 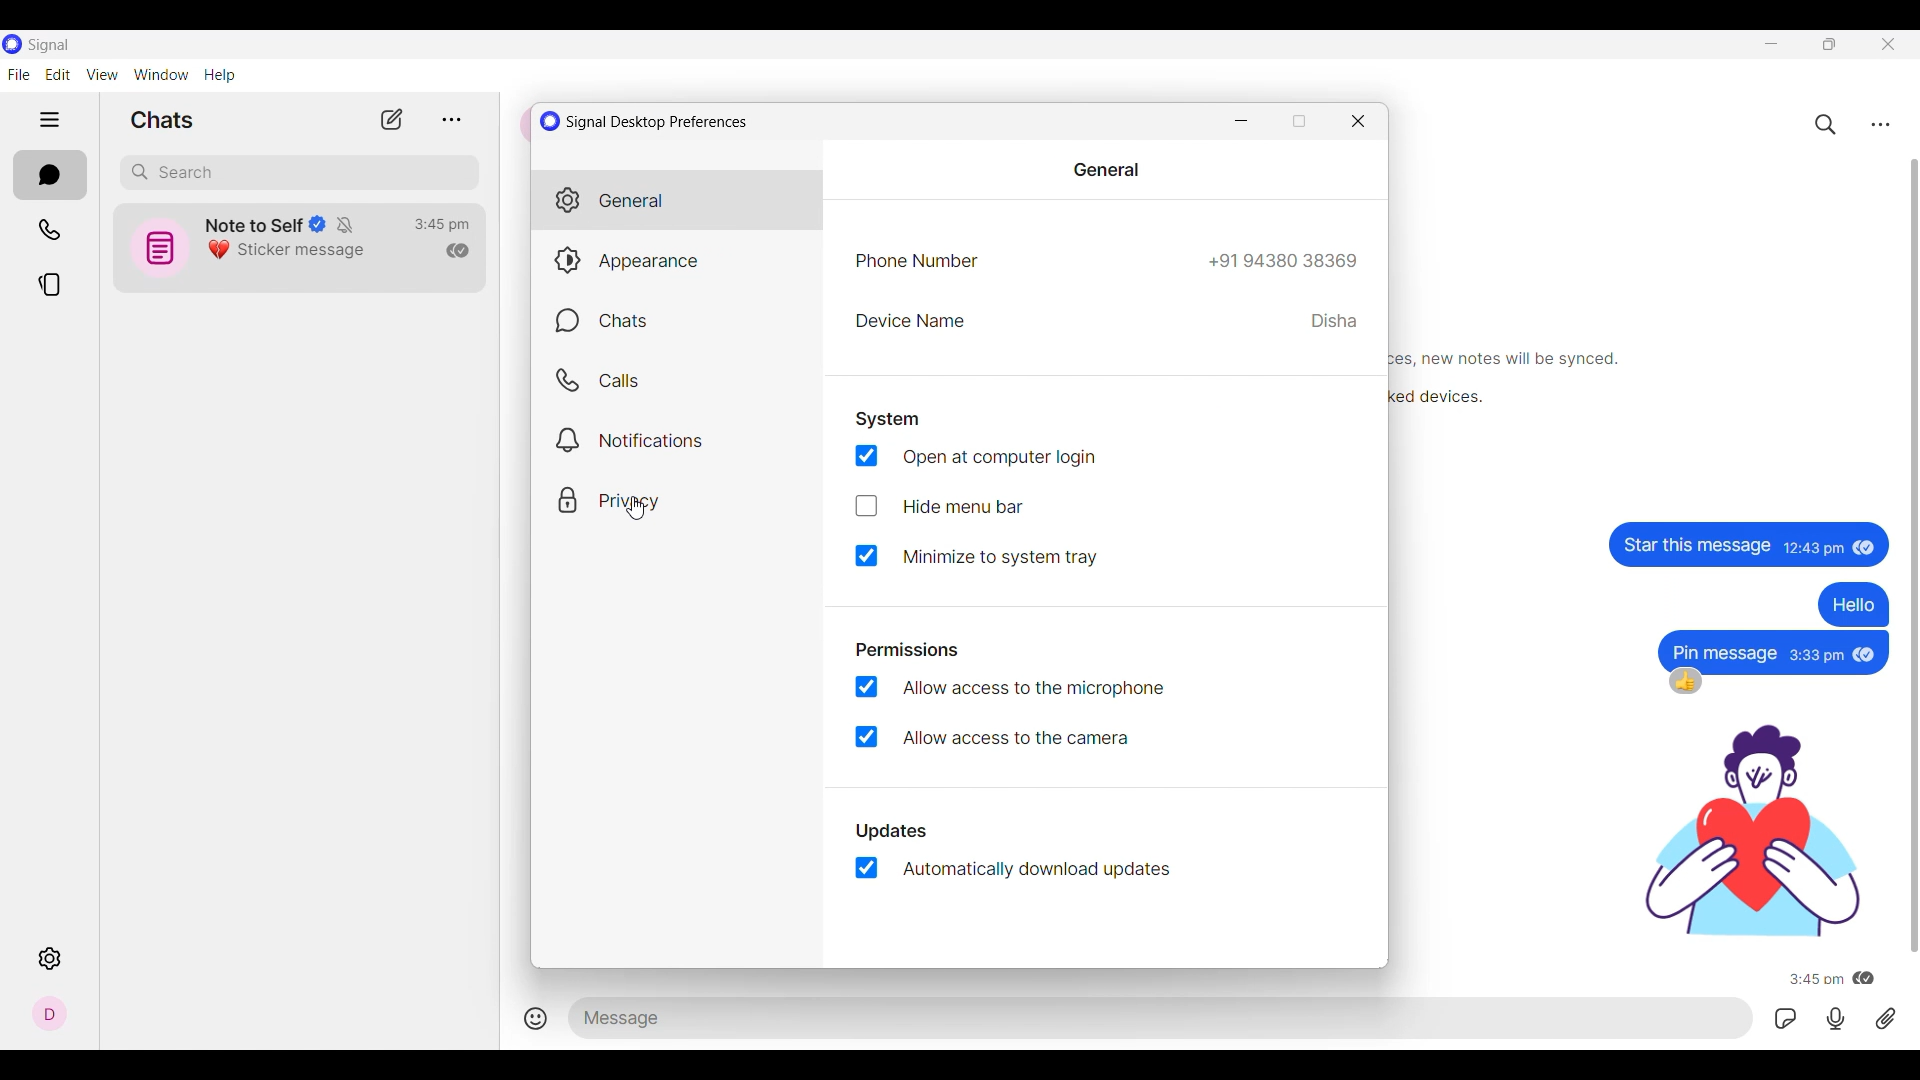 What do you see at coordinates (1864, 976) in the screenshot?
I see `message has been read` at bounding box center [1864, 976].